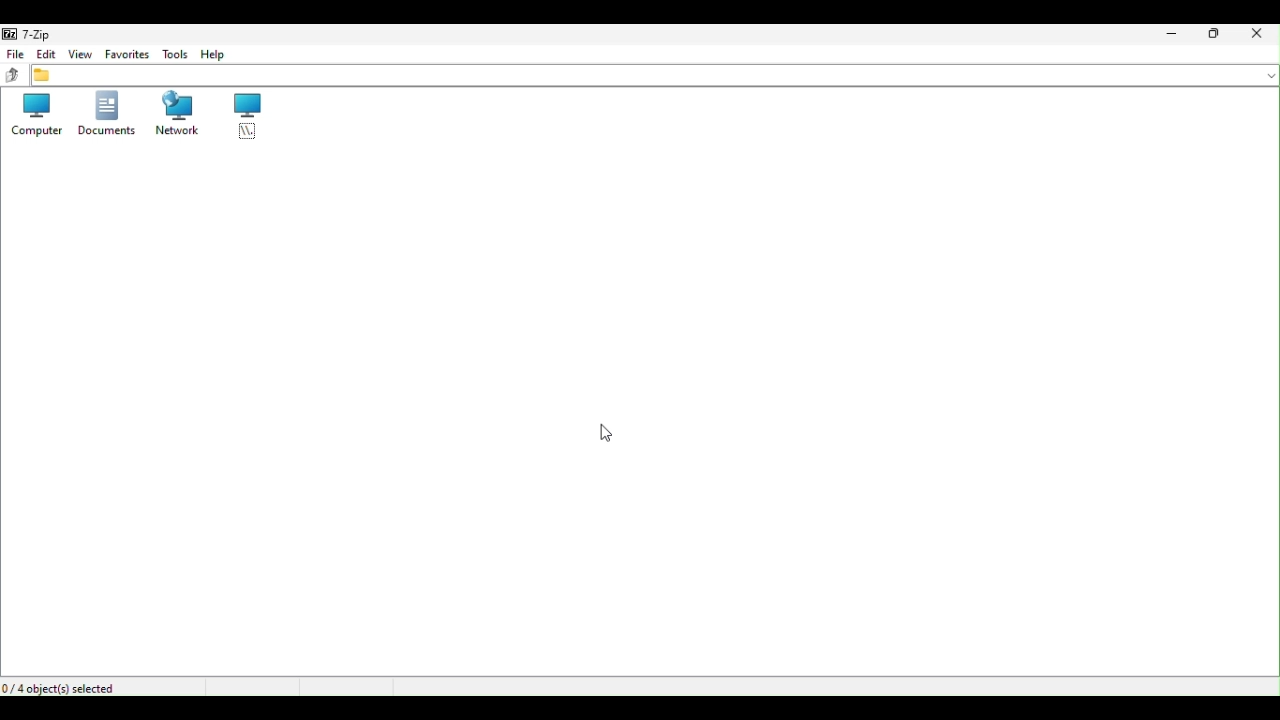  What do you see at coordinates (127, 55) in the screenshot?
I see `Favourite` at bounding box center [127, 55].